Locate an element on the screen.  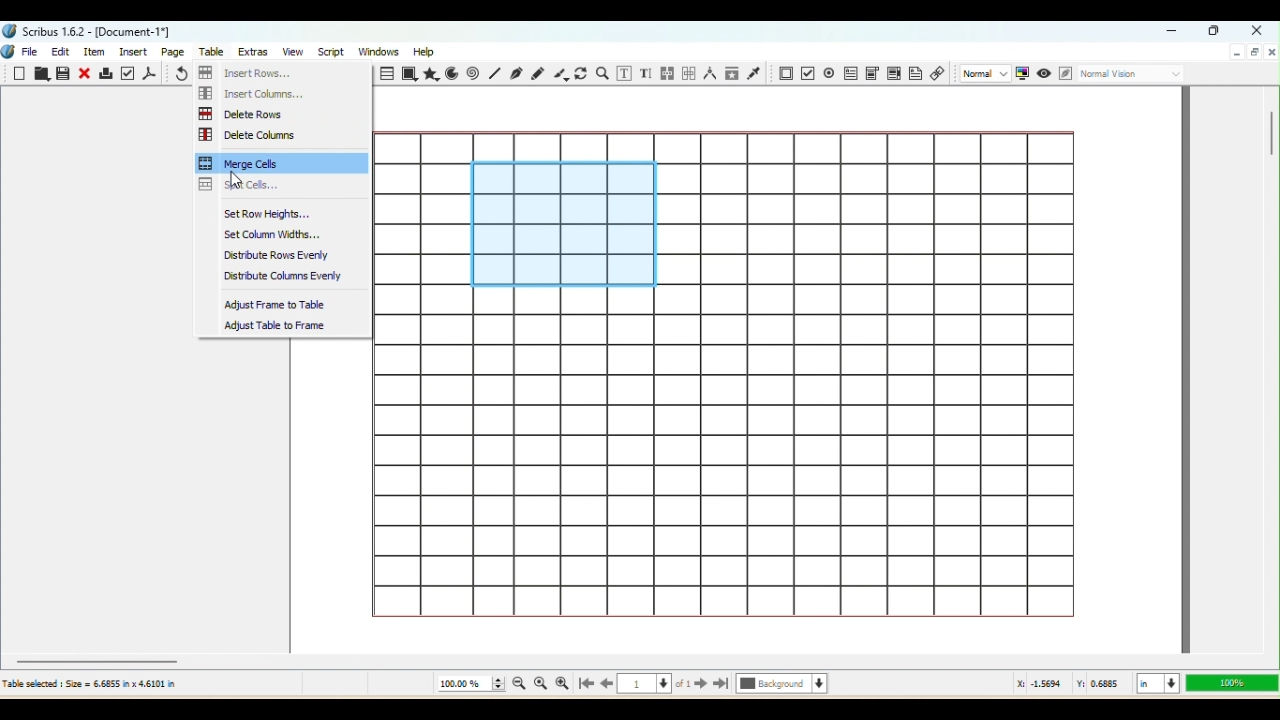
Edit text with story editor is located at coordinates (647, 73).